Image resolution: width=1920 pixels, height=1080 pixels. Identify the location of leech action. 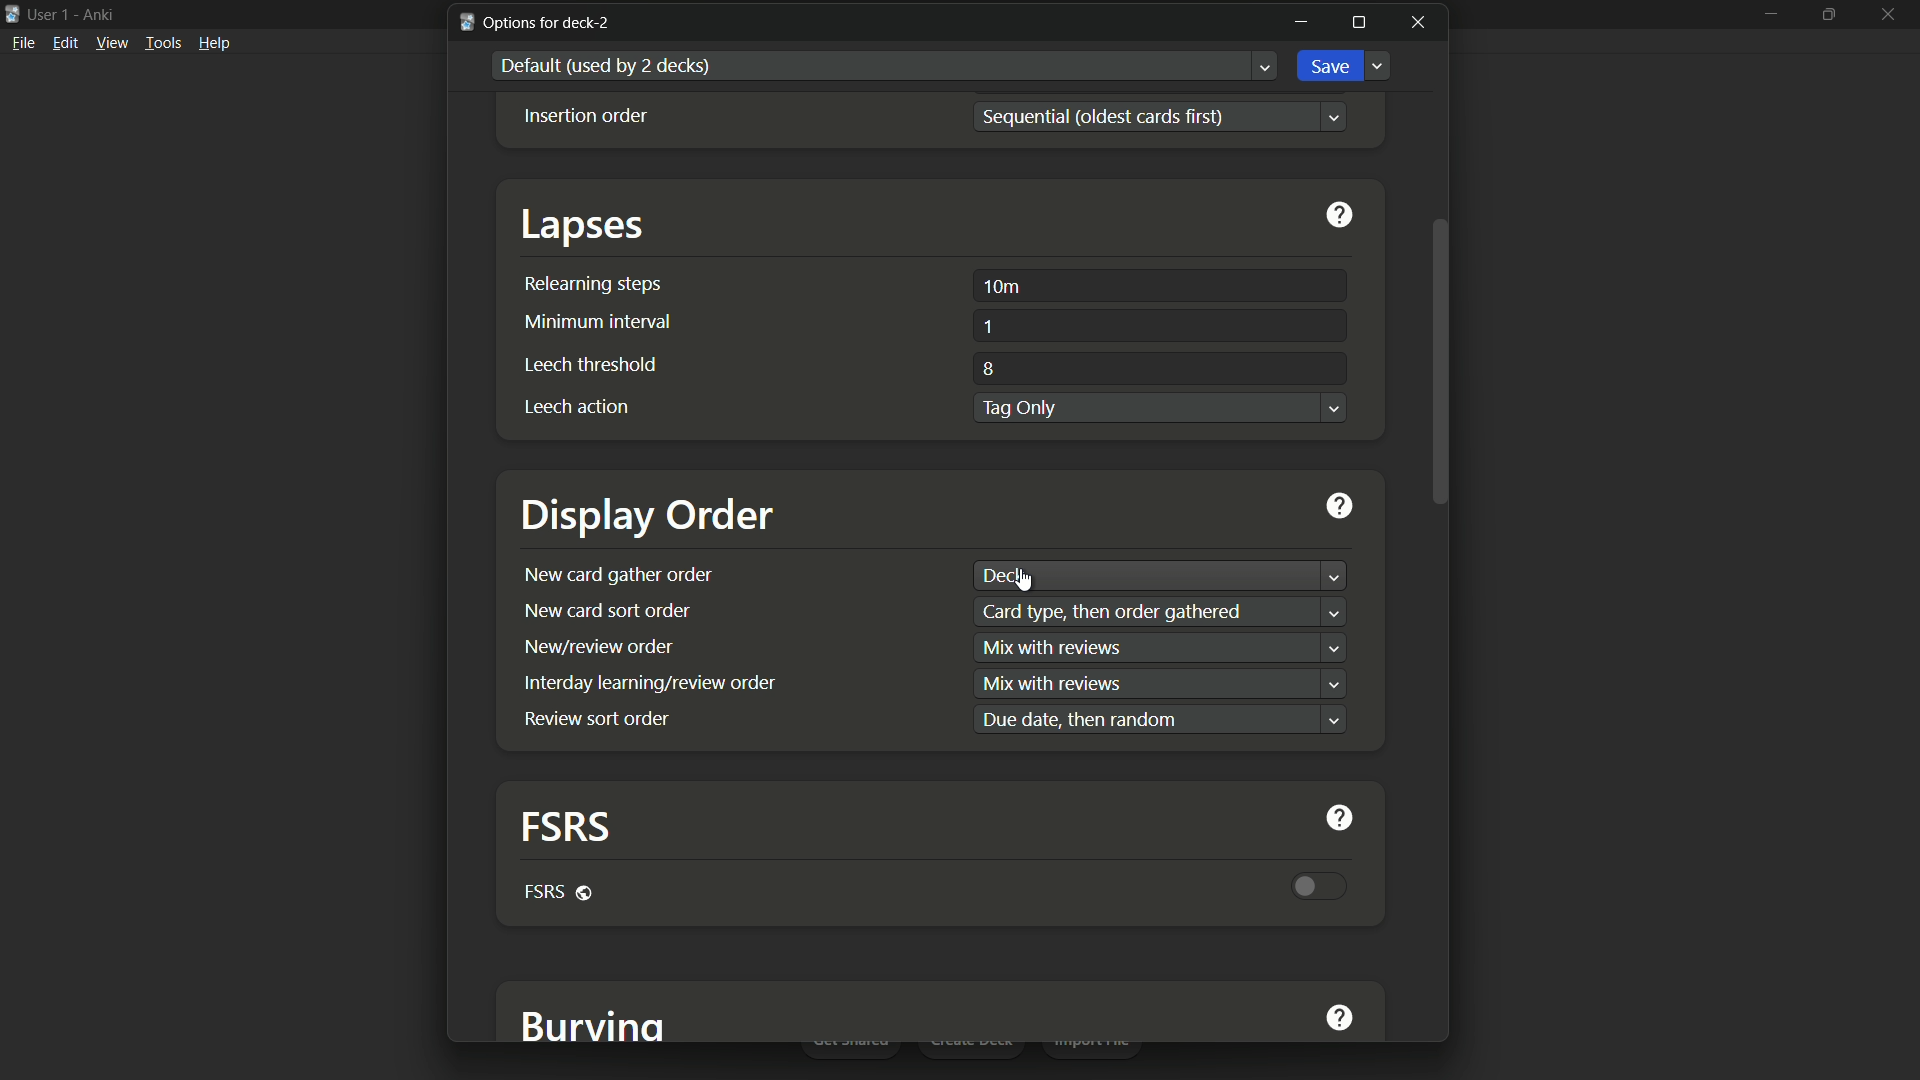
(574, 406).